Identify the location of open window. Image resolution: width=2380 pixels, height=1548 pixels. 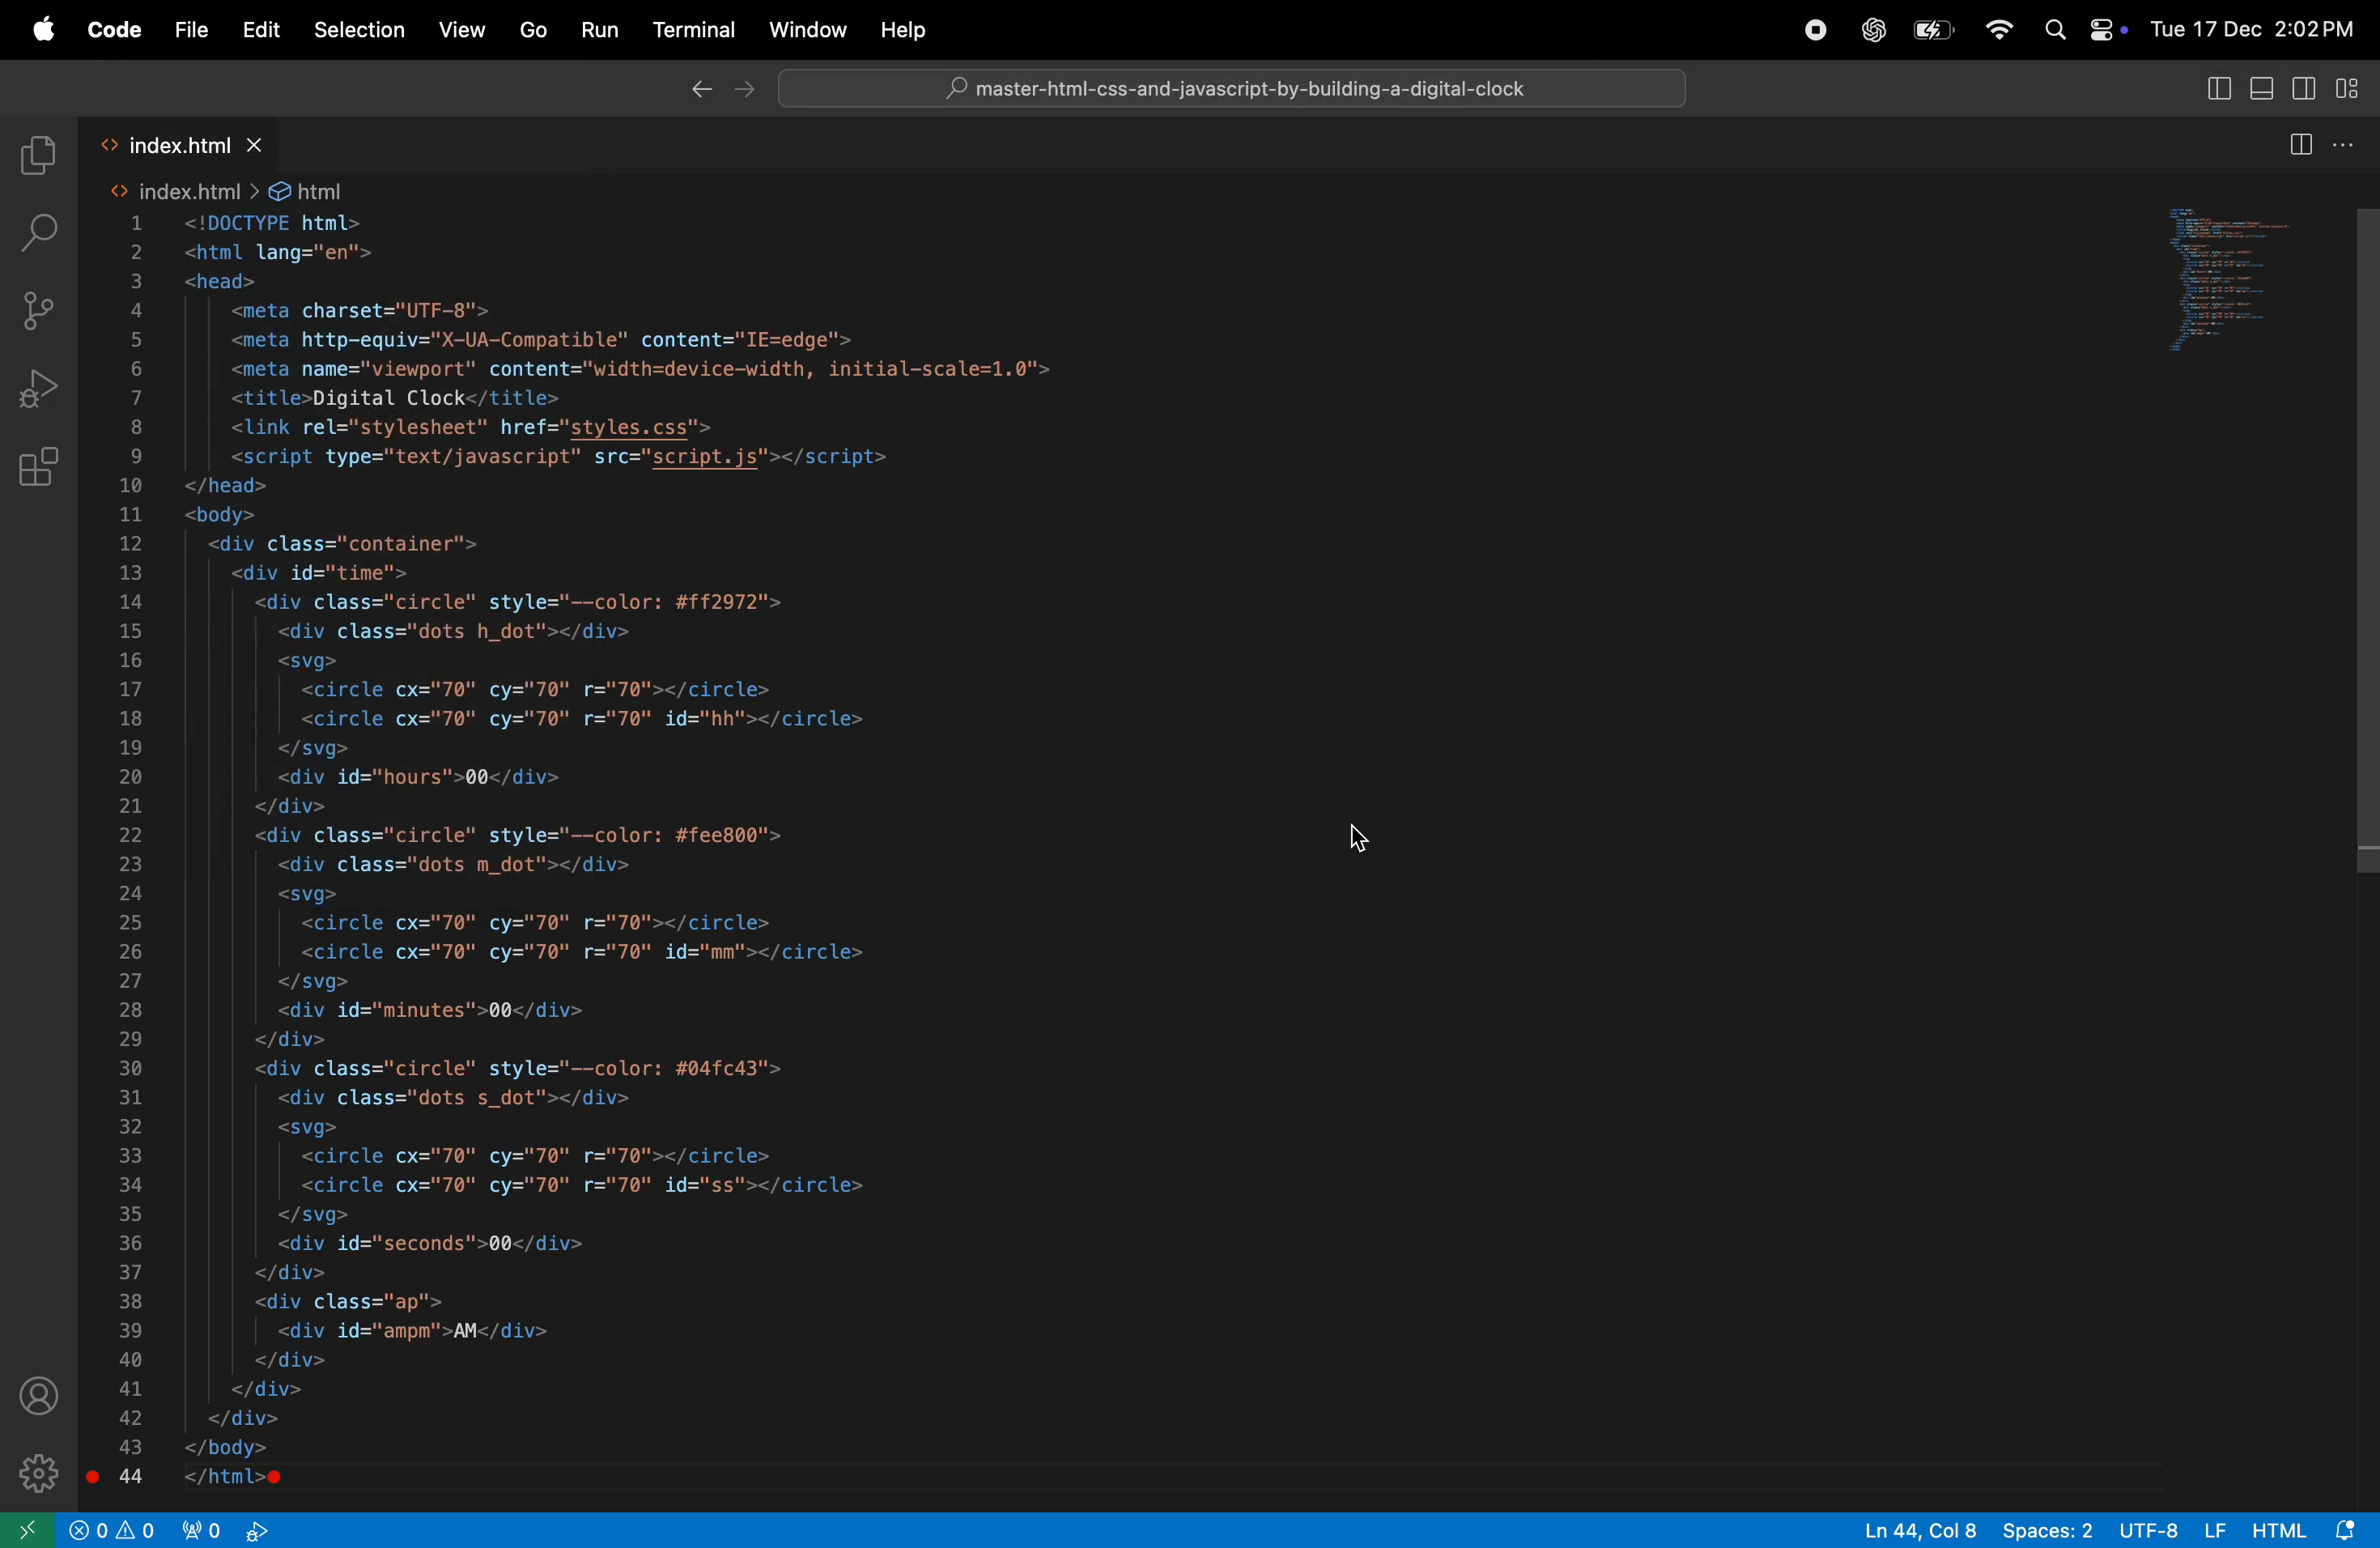
(27, 1529).